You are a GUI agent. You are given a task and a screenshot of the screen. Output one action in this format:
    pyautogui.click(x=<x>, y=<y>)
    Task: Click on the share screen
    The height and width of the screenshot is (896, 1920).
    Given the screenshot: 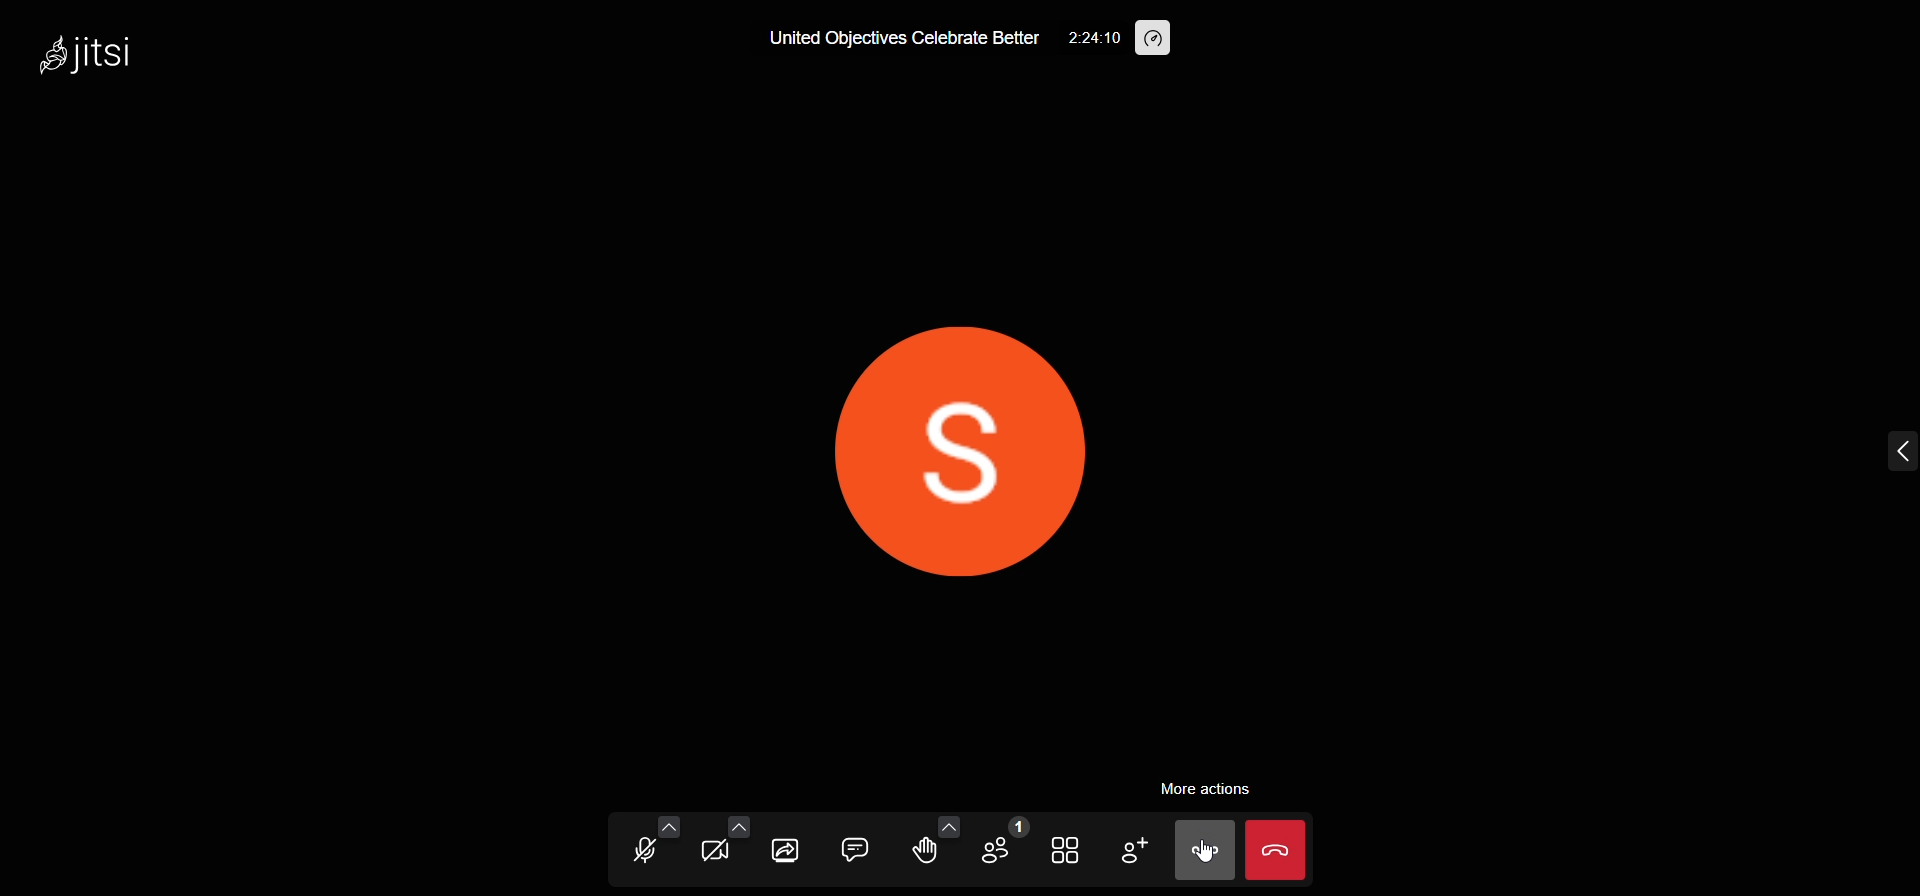 What is the action you would take?
    pyautogui.click(x=786, y=851)
    